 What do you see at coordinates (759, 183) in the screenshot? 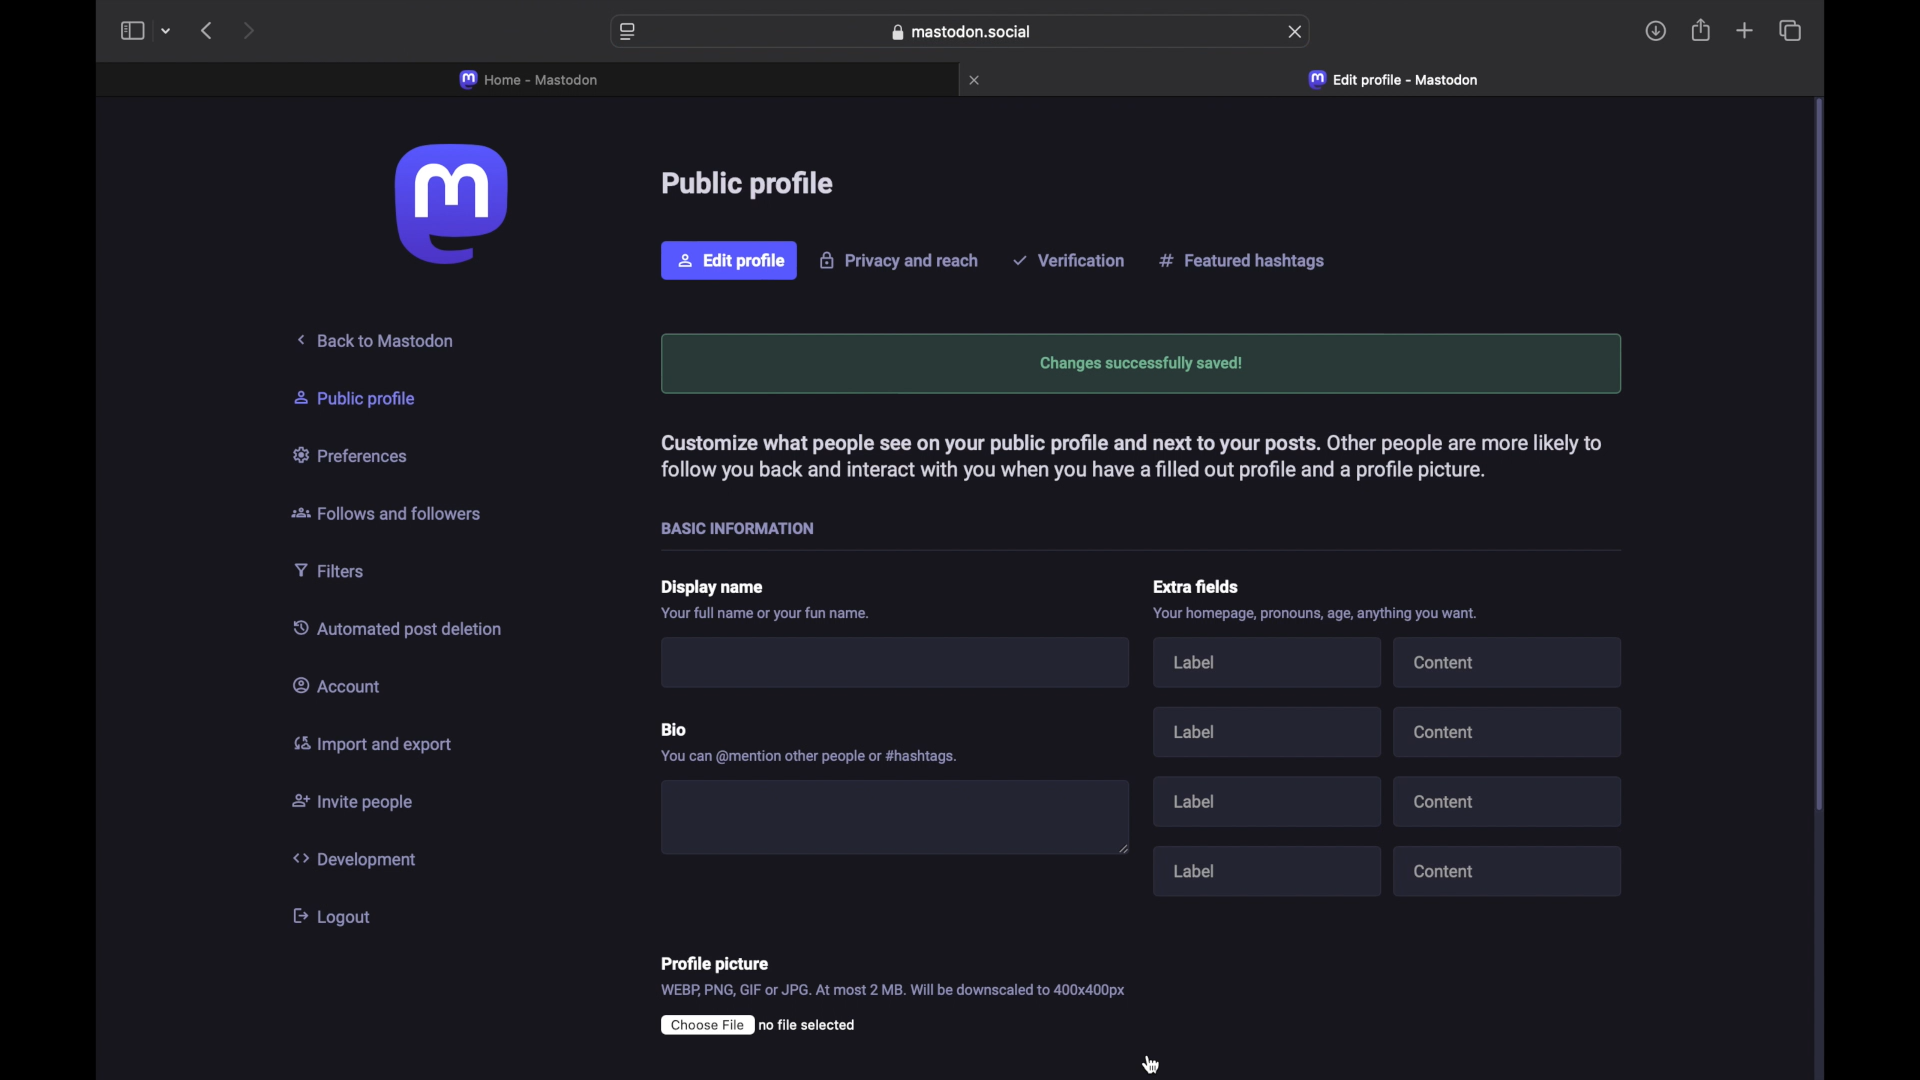
I see `Public profile` at bounding box center [759, 183].